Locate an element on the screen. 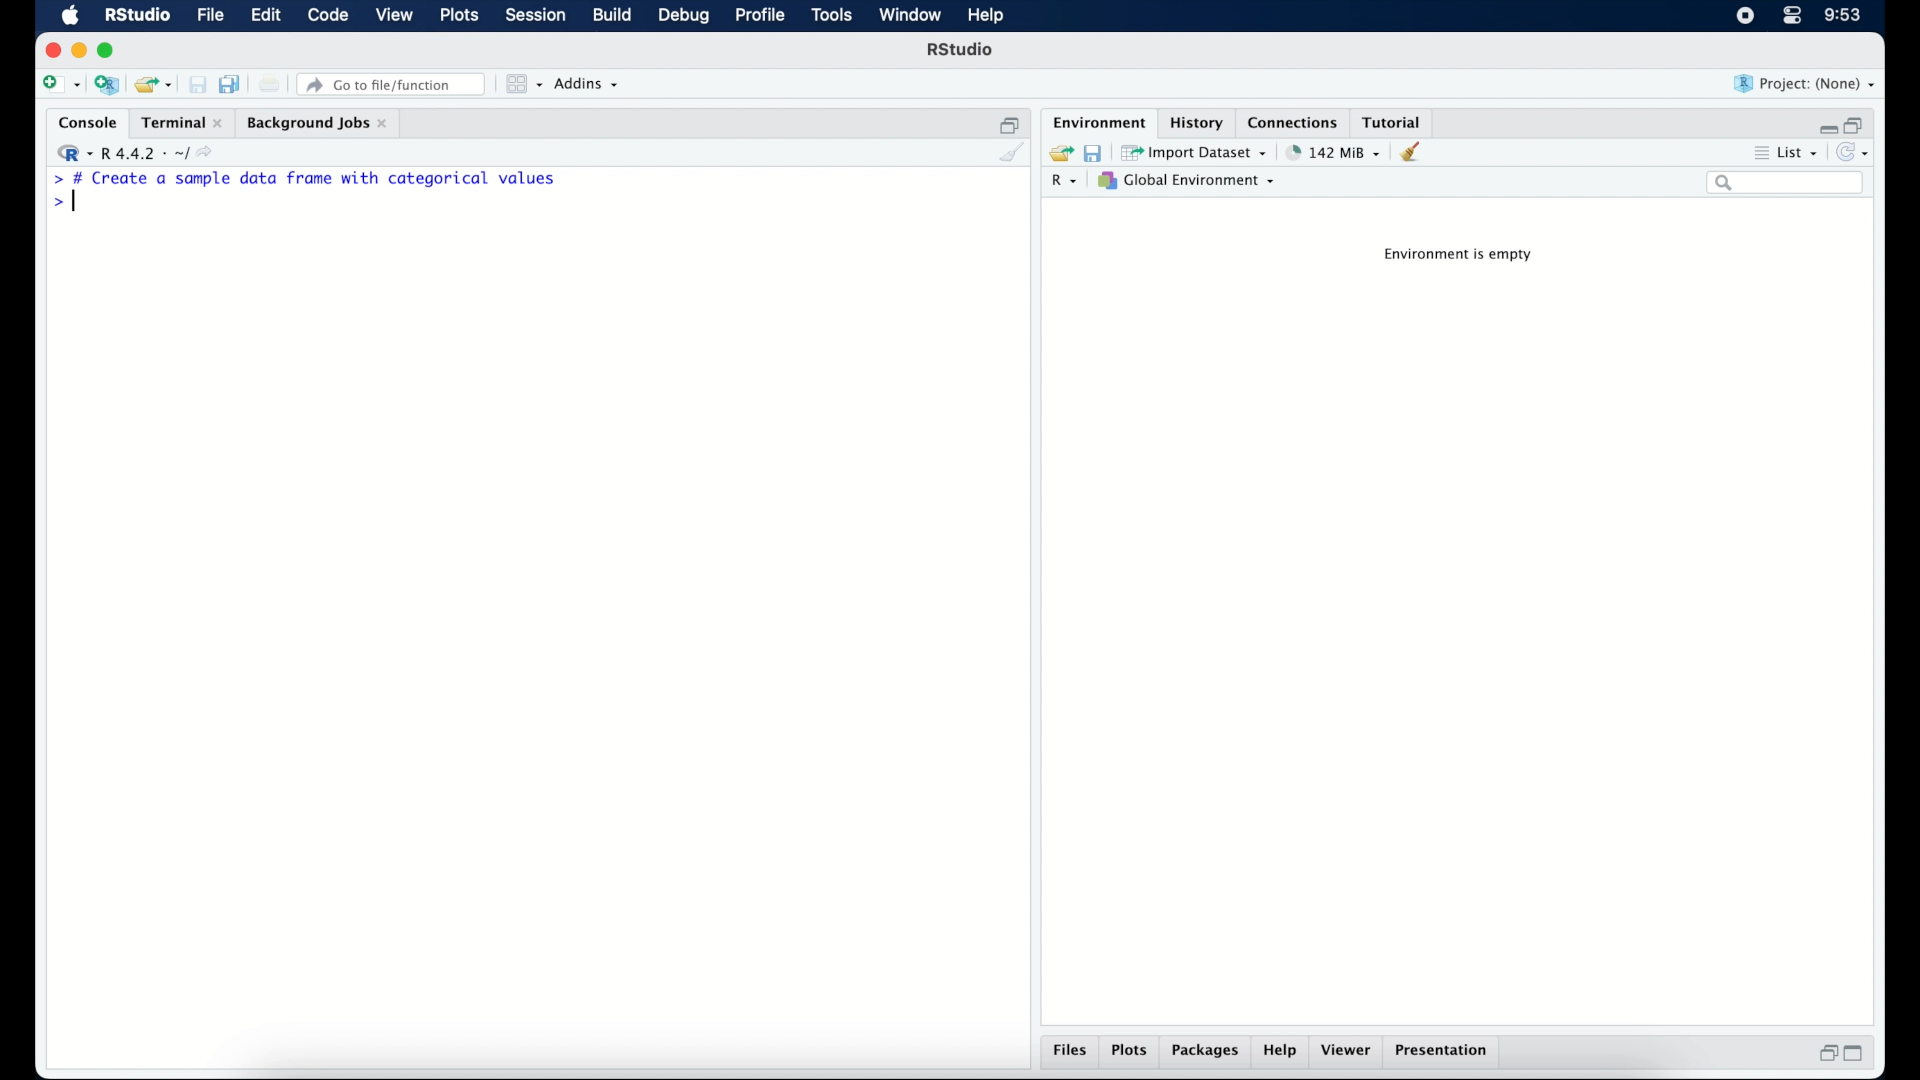  clear is located at coordinates (1417, 153).